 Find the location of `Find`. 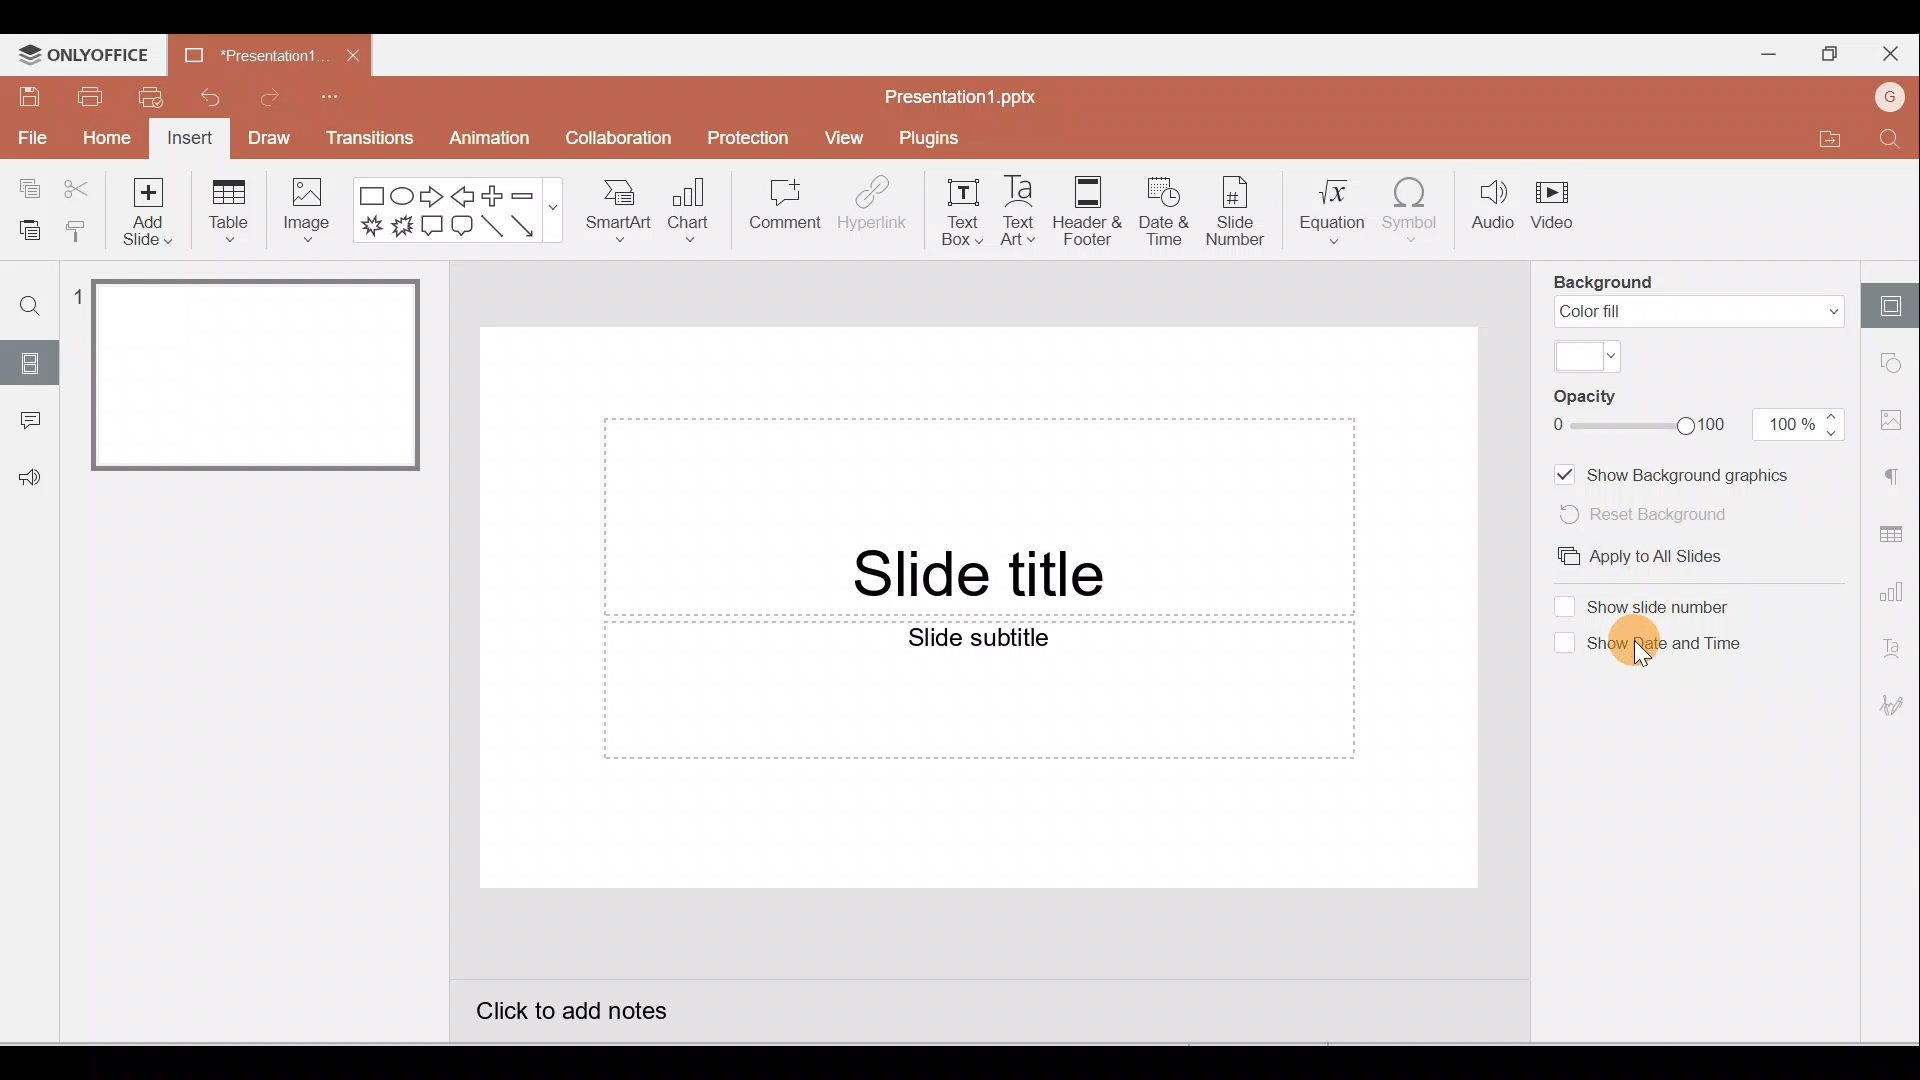

Find is located at coordinates (31, 300).